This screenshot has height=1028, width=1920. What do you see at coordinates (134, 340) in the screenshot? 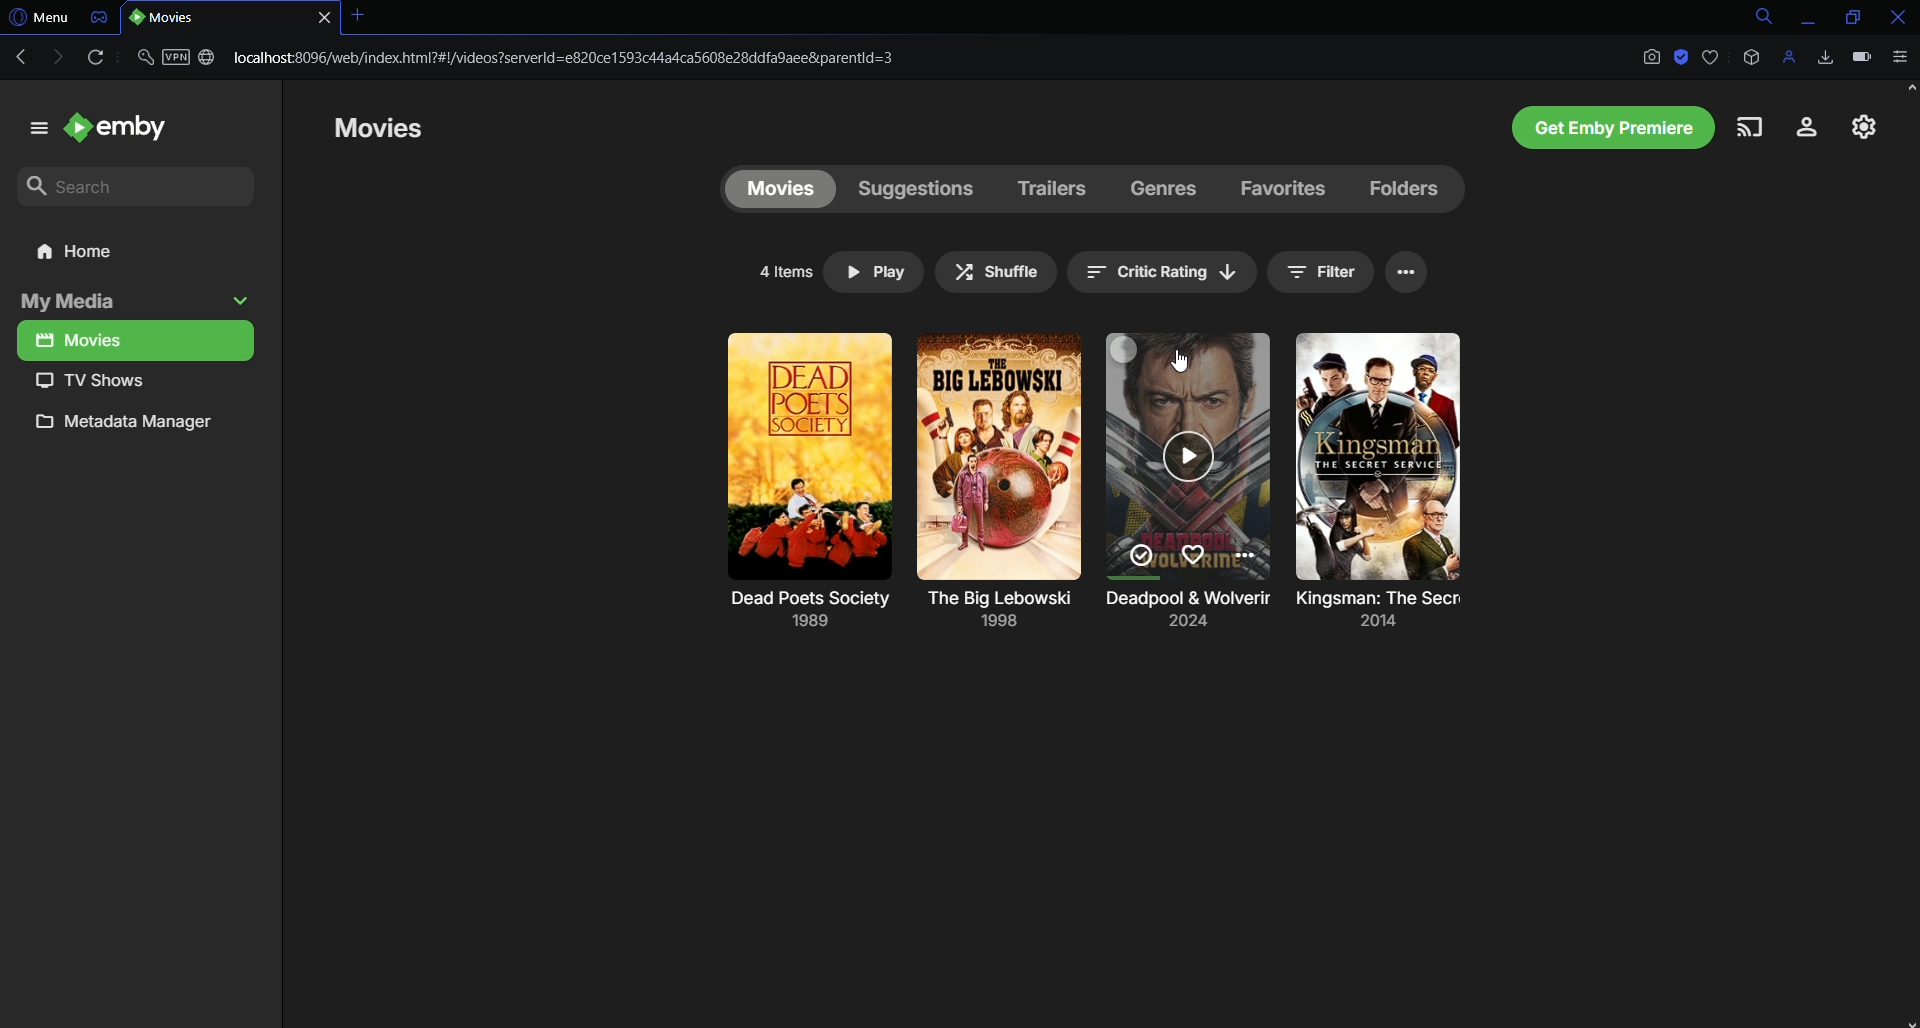
I see `Movies` at bounding box center [134, 340].